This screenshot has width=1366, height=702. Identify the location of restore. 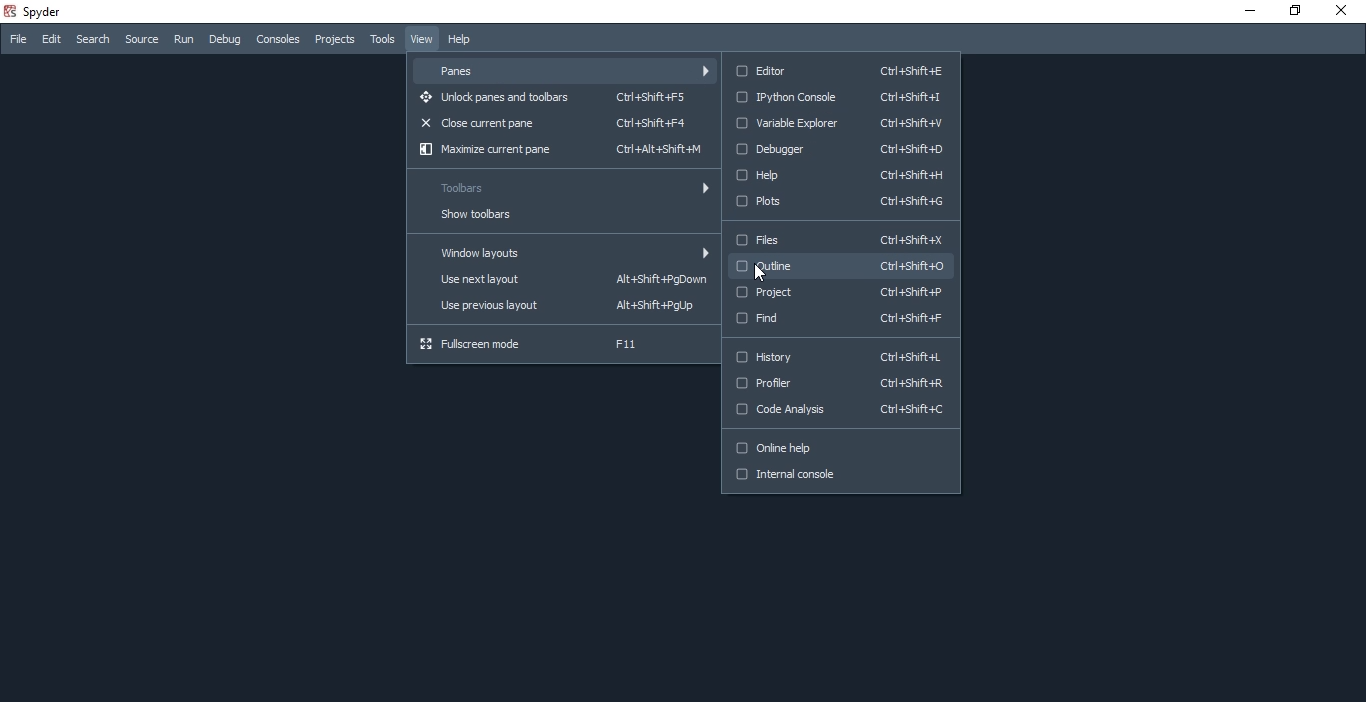
(1298, 12).